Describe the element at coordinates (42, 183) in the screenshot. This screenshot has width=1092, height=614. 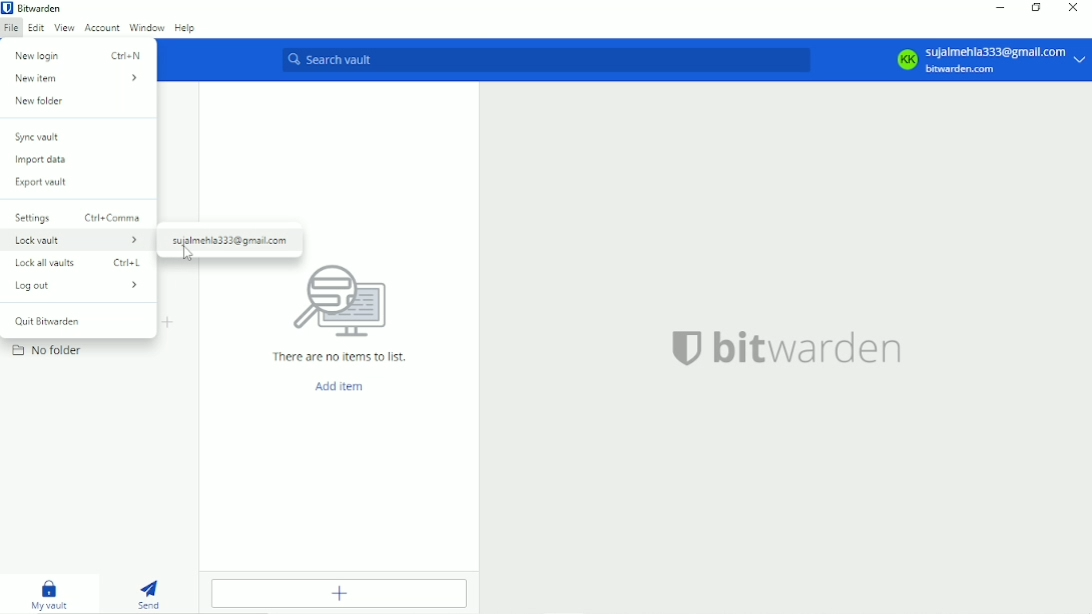
I see `Export vault` at that location.